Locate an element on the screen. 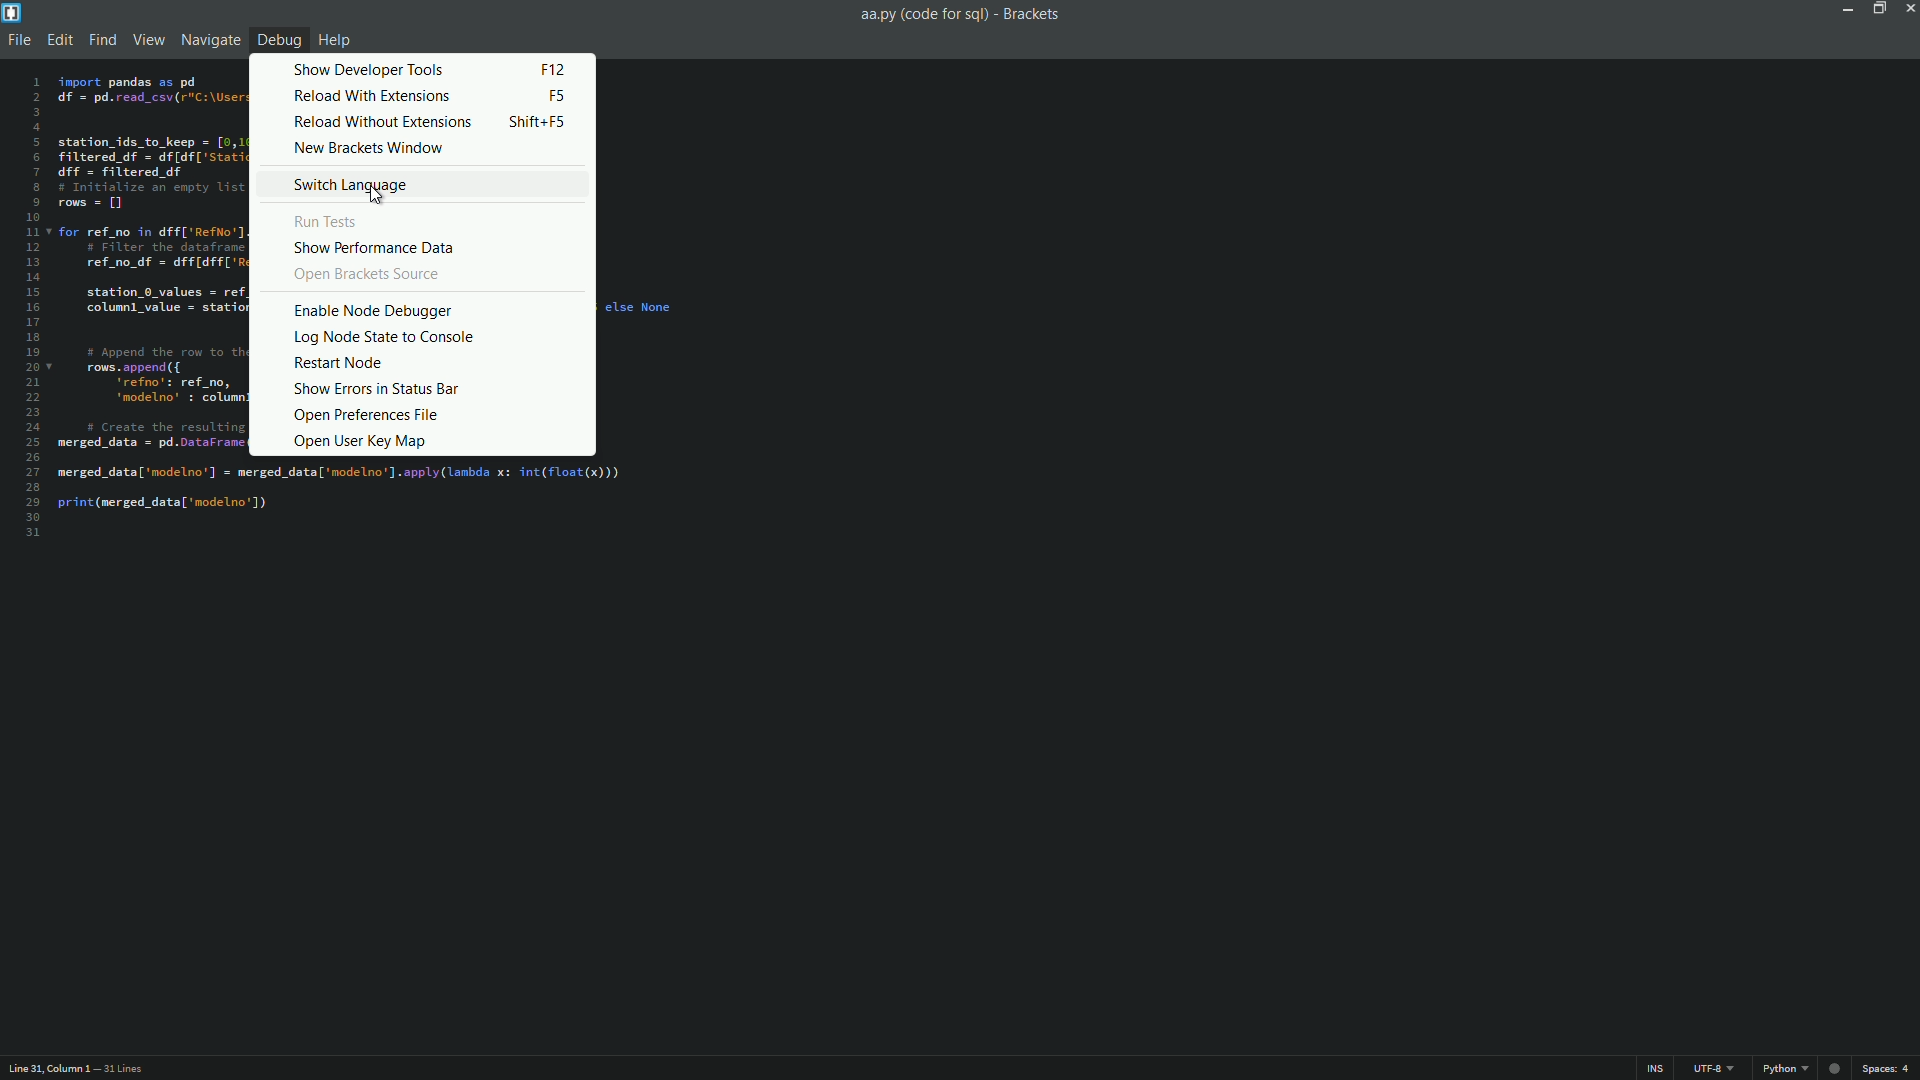 The image size is (1920, 1080). keyboard shortcut is located at coordinates (537, 121).